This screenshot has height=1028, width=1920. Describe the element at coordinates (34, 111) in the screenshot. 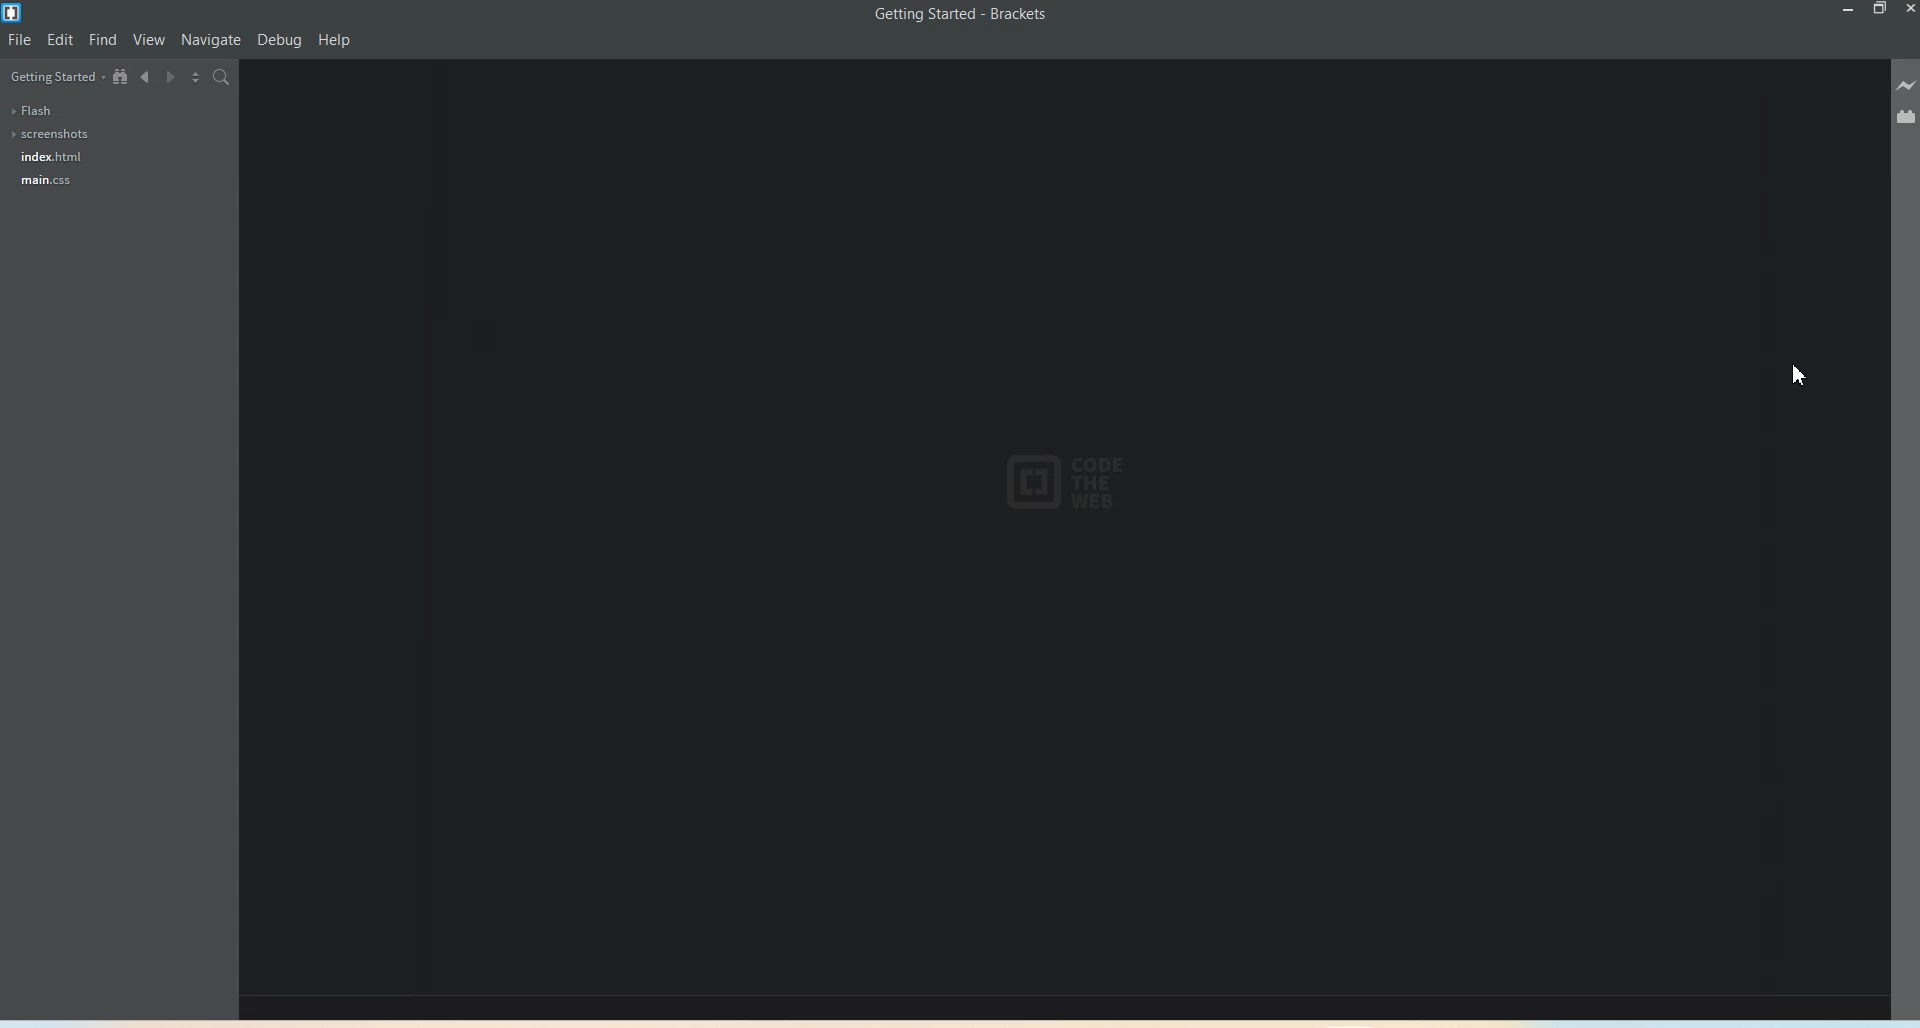

I see `Flash` at that location.